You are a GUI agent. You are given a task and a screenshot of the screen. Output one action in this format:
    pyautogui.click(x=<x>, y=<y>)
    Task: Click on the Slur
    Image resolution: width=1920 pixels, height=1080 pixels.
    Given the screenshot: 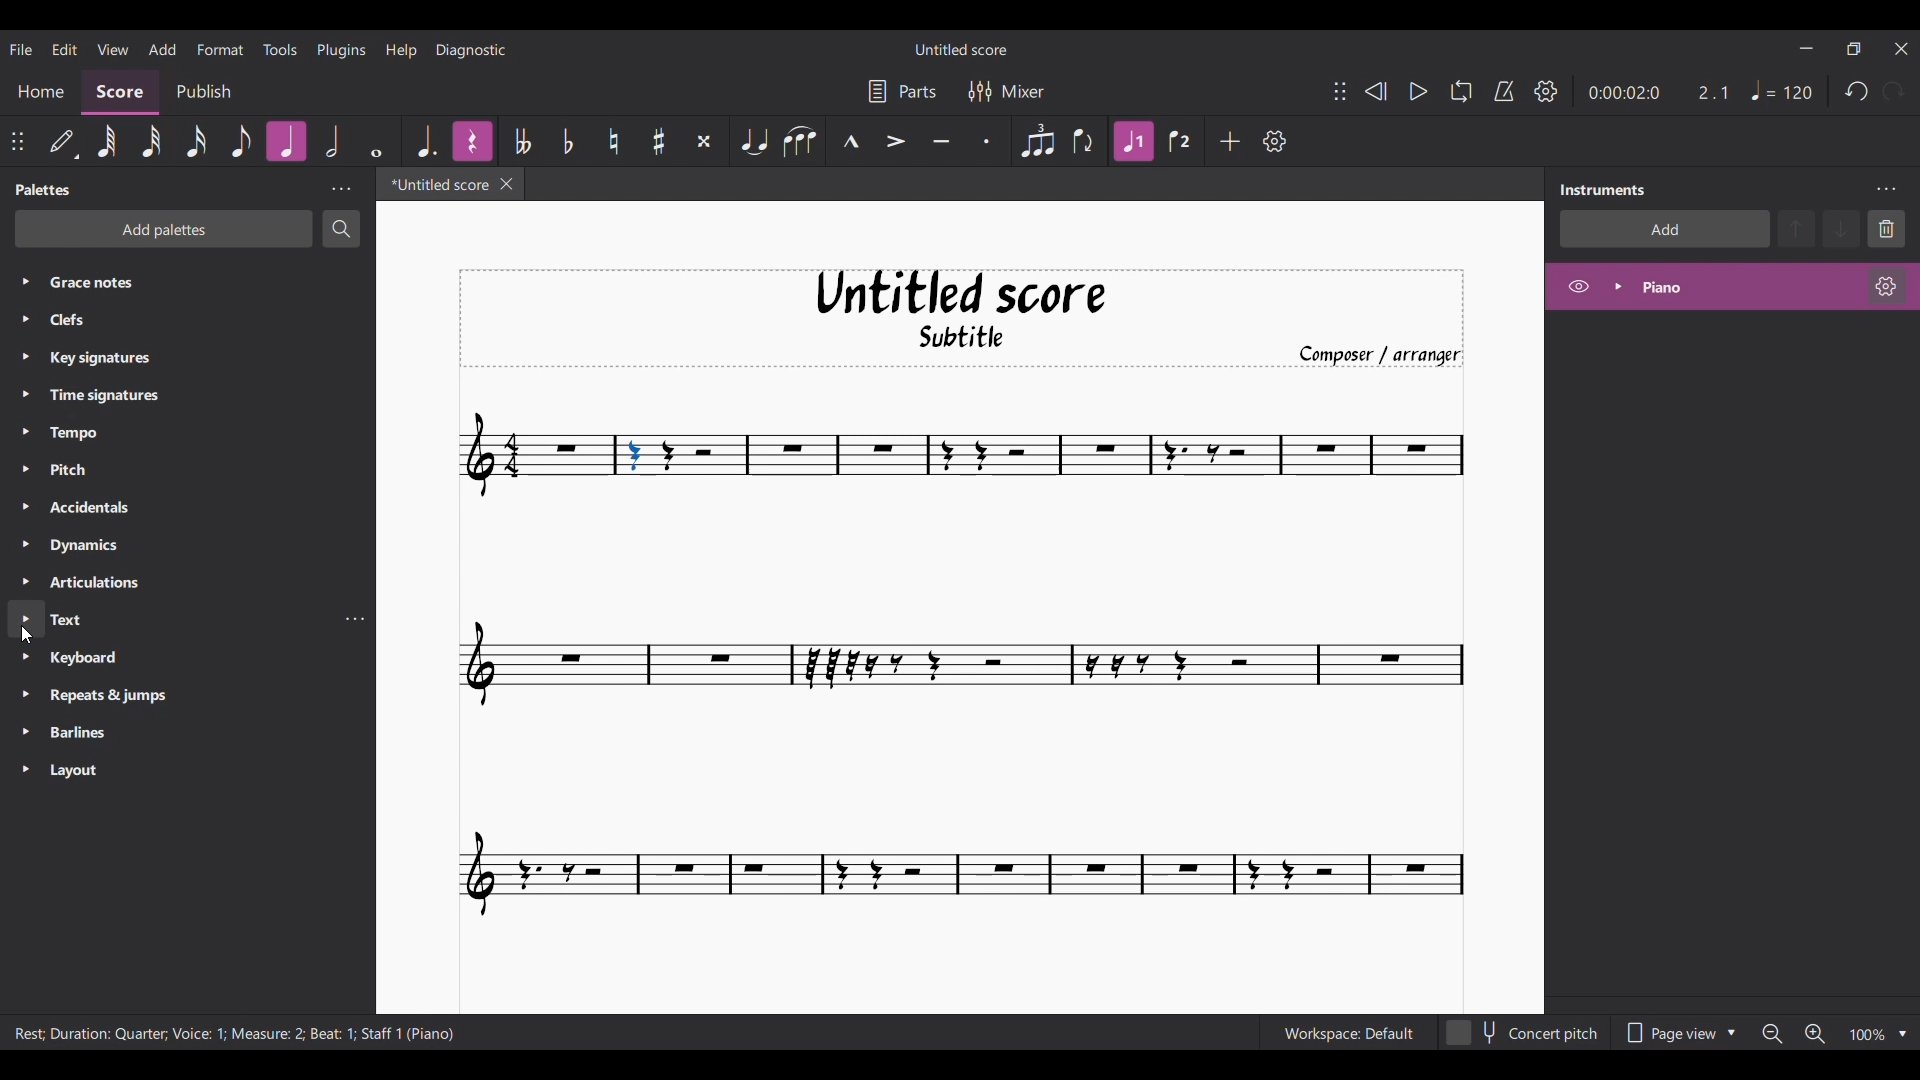 What is the action you would take?
    pyautogui.click(x=800, y=141)
    